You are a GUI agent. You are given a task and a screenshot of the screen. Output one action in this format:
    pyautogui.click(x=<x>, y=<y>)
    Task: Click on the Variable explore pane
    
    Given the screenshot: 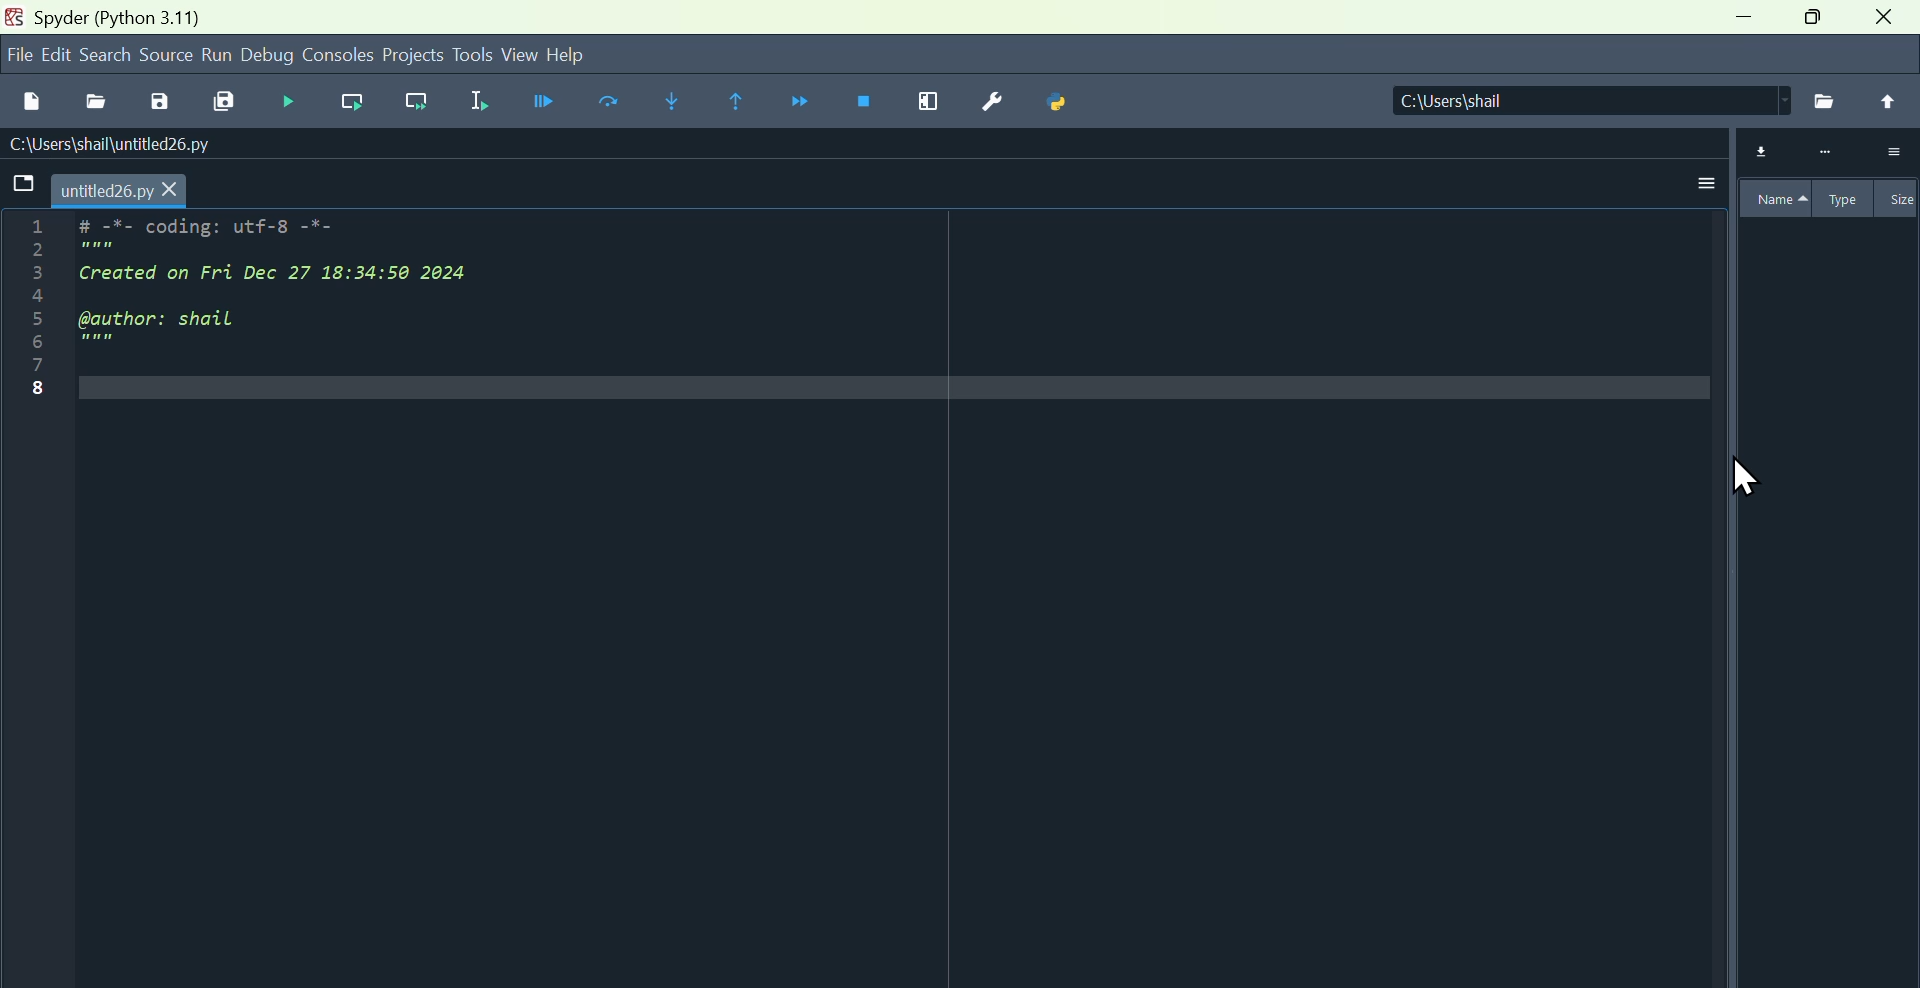 What is the action you would take?
    pyautogui.click(x=1824, y=459)
    